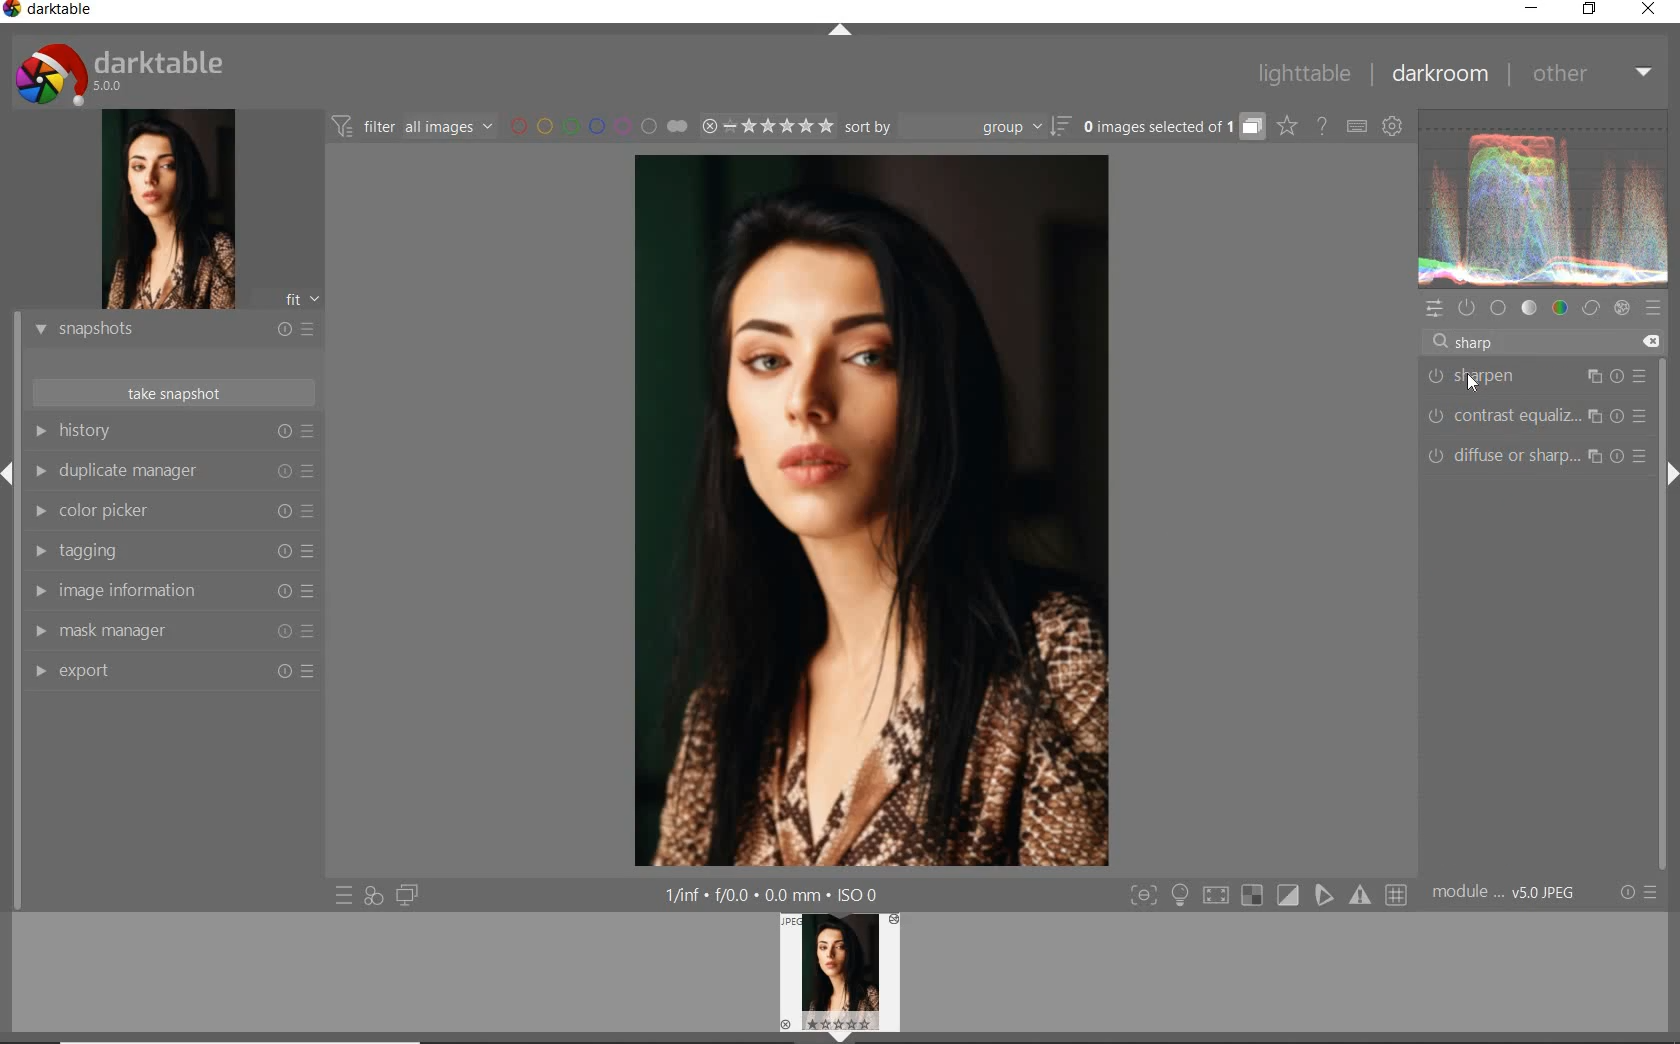 This screenshot has width=1680, height=1044. What do you see at coordinates (1435, 72) in the screenshot?
I see `darkroom` at bounding box center [1435, 72].